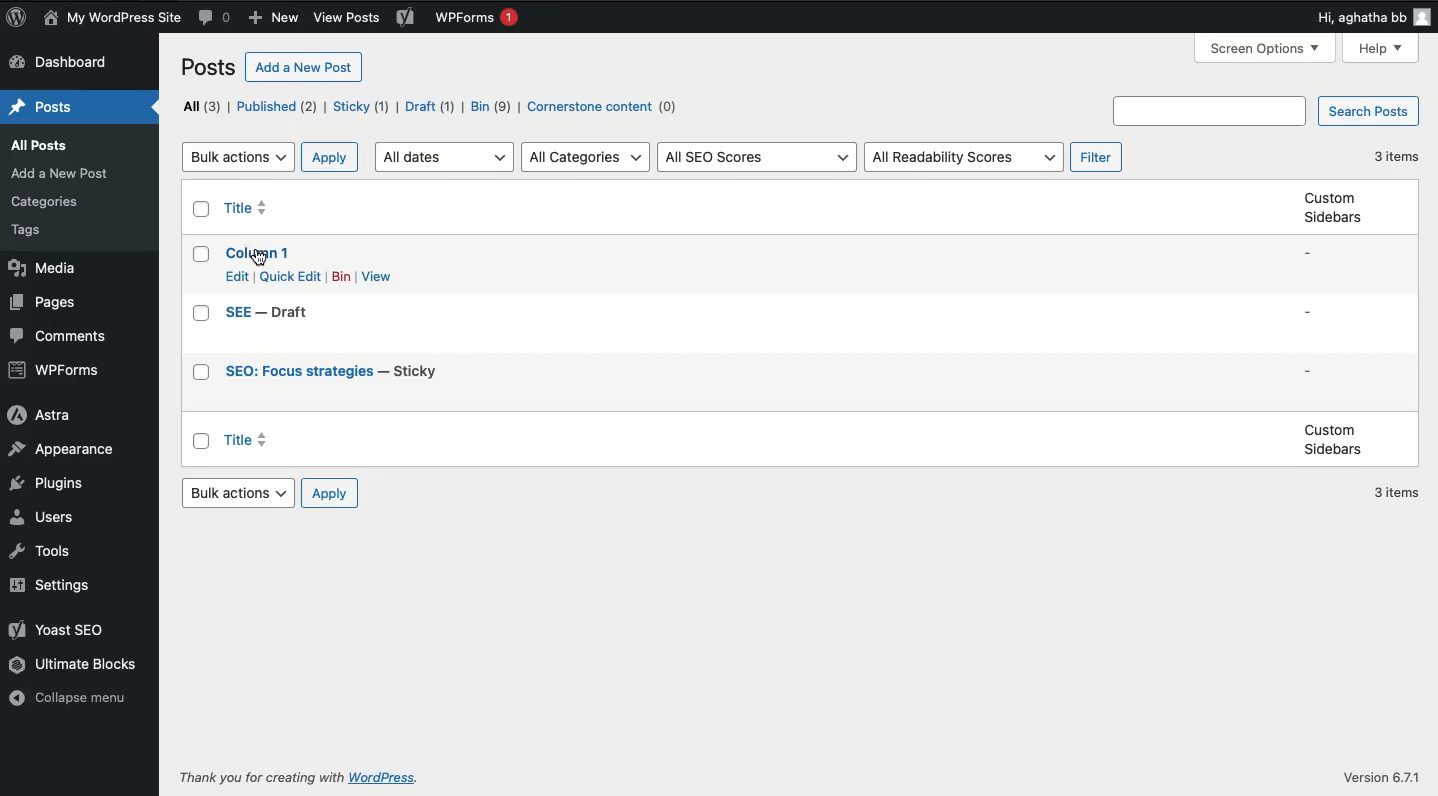  Describe the element at coordinates (267, 313) in the screenshot. I see `Title` at that location.